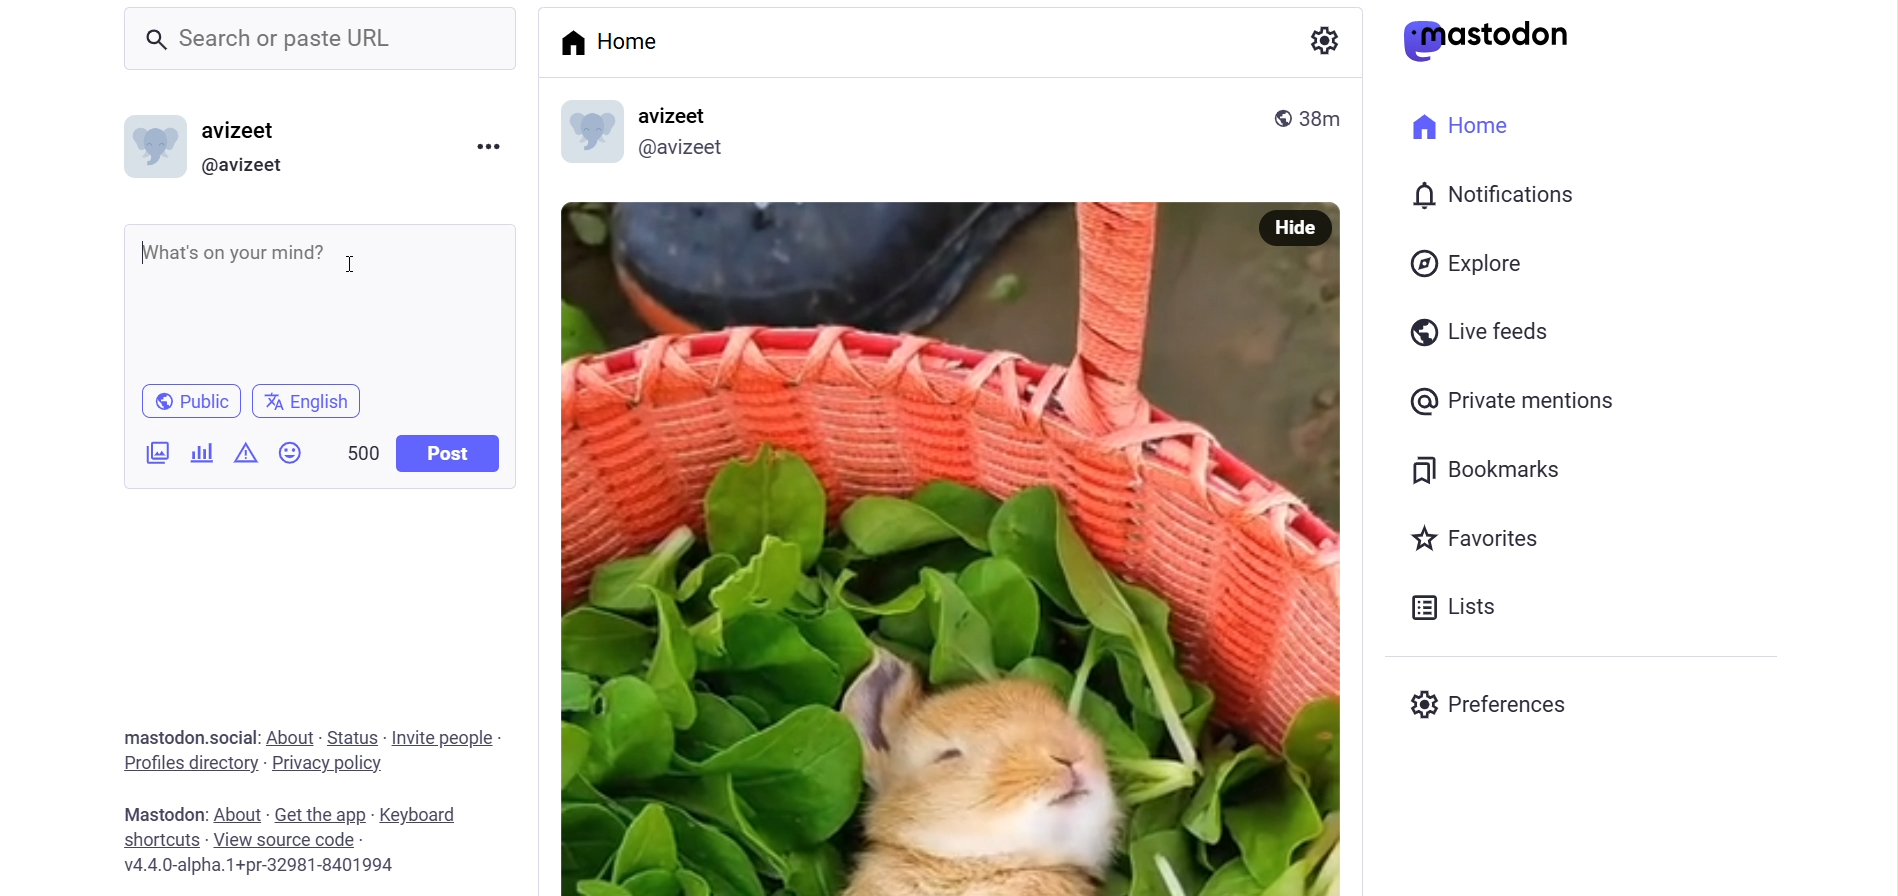  Describe the element at coordinates (1295, 229) in the screenshot. I see `Hide Image` at that location.